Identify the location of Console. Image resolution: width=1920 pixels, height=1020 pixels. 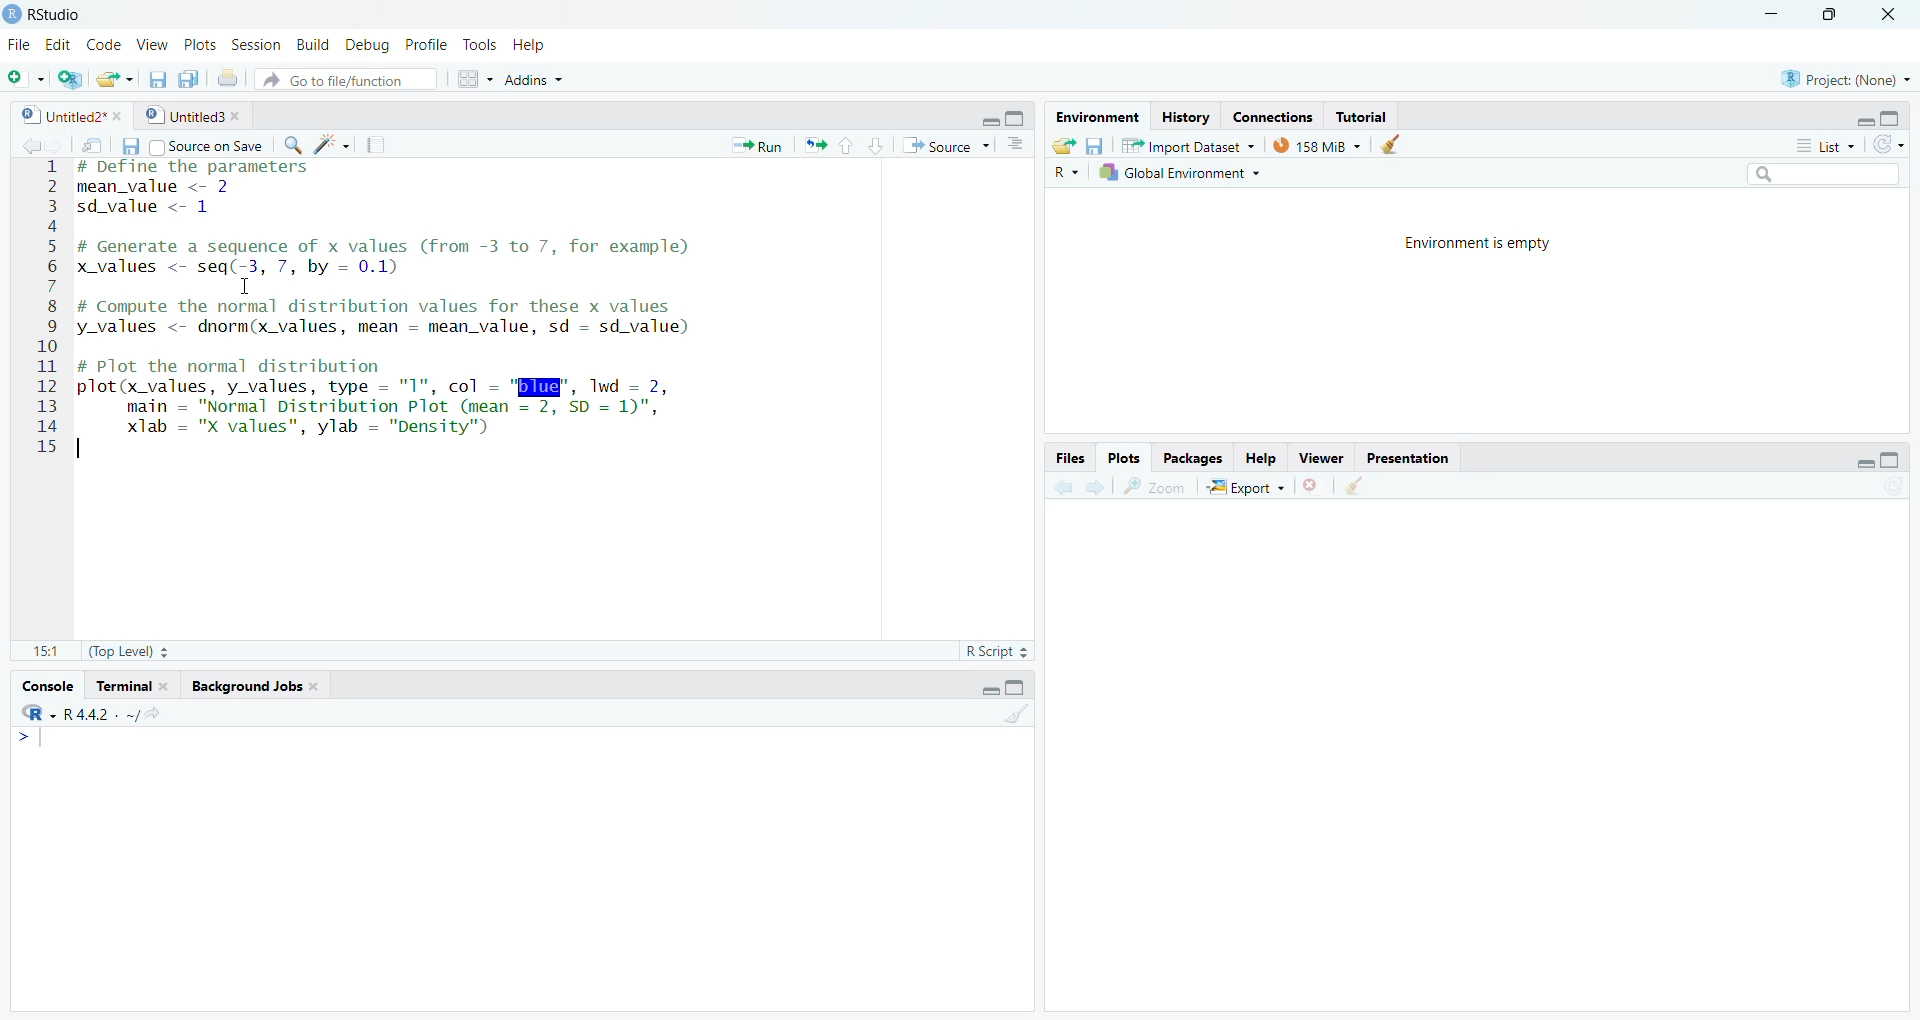
(47, 684).